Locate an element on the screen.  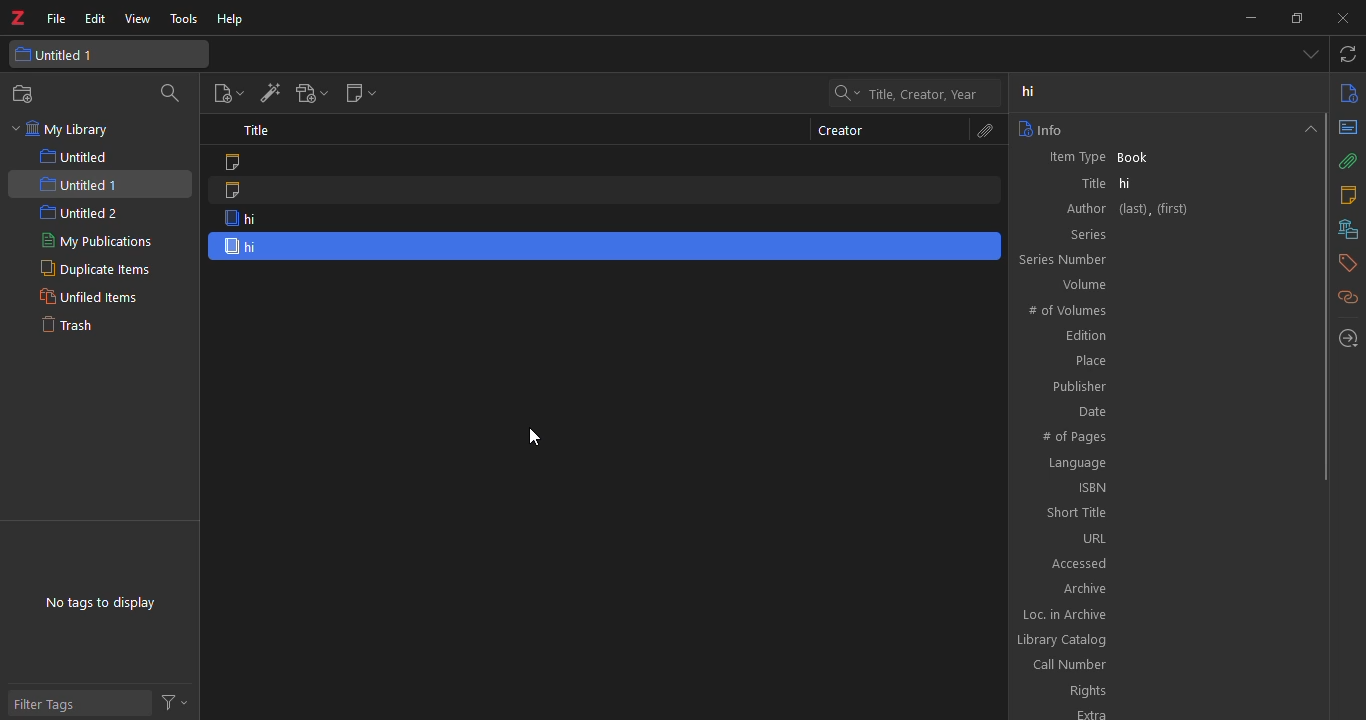
tag is located at coordinates (1351, 266).